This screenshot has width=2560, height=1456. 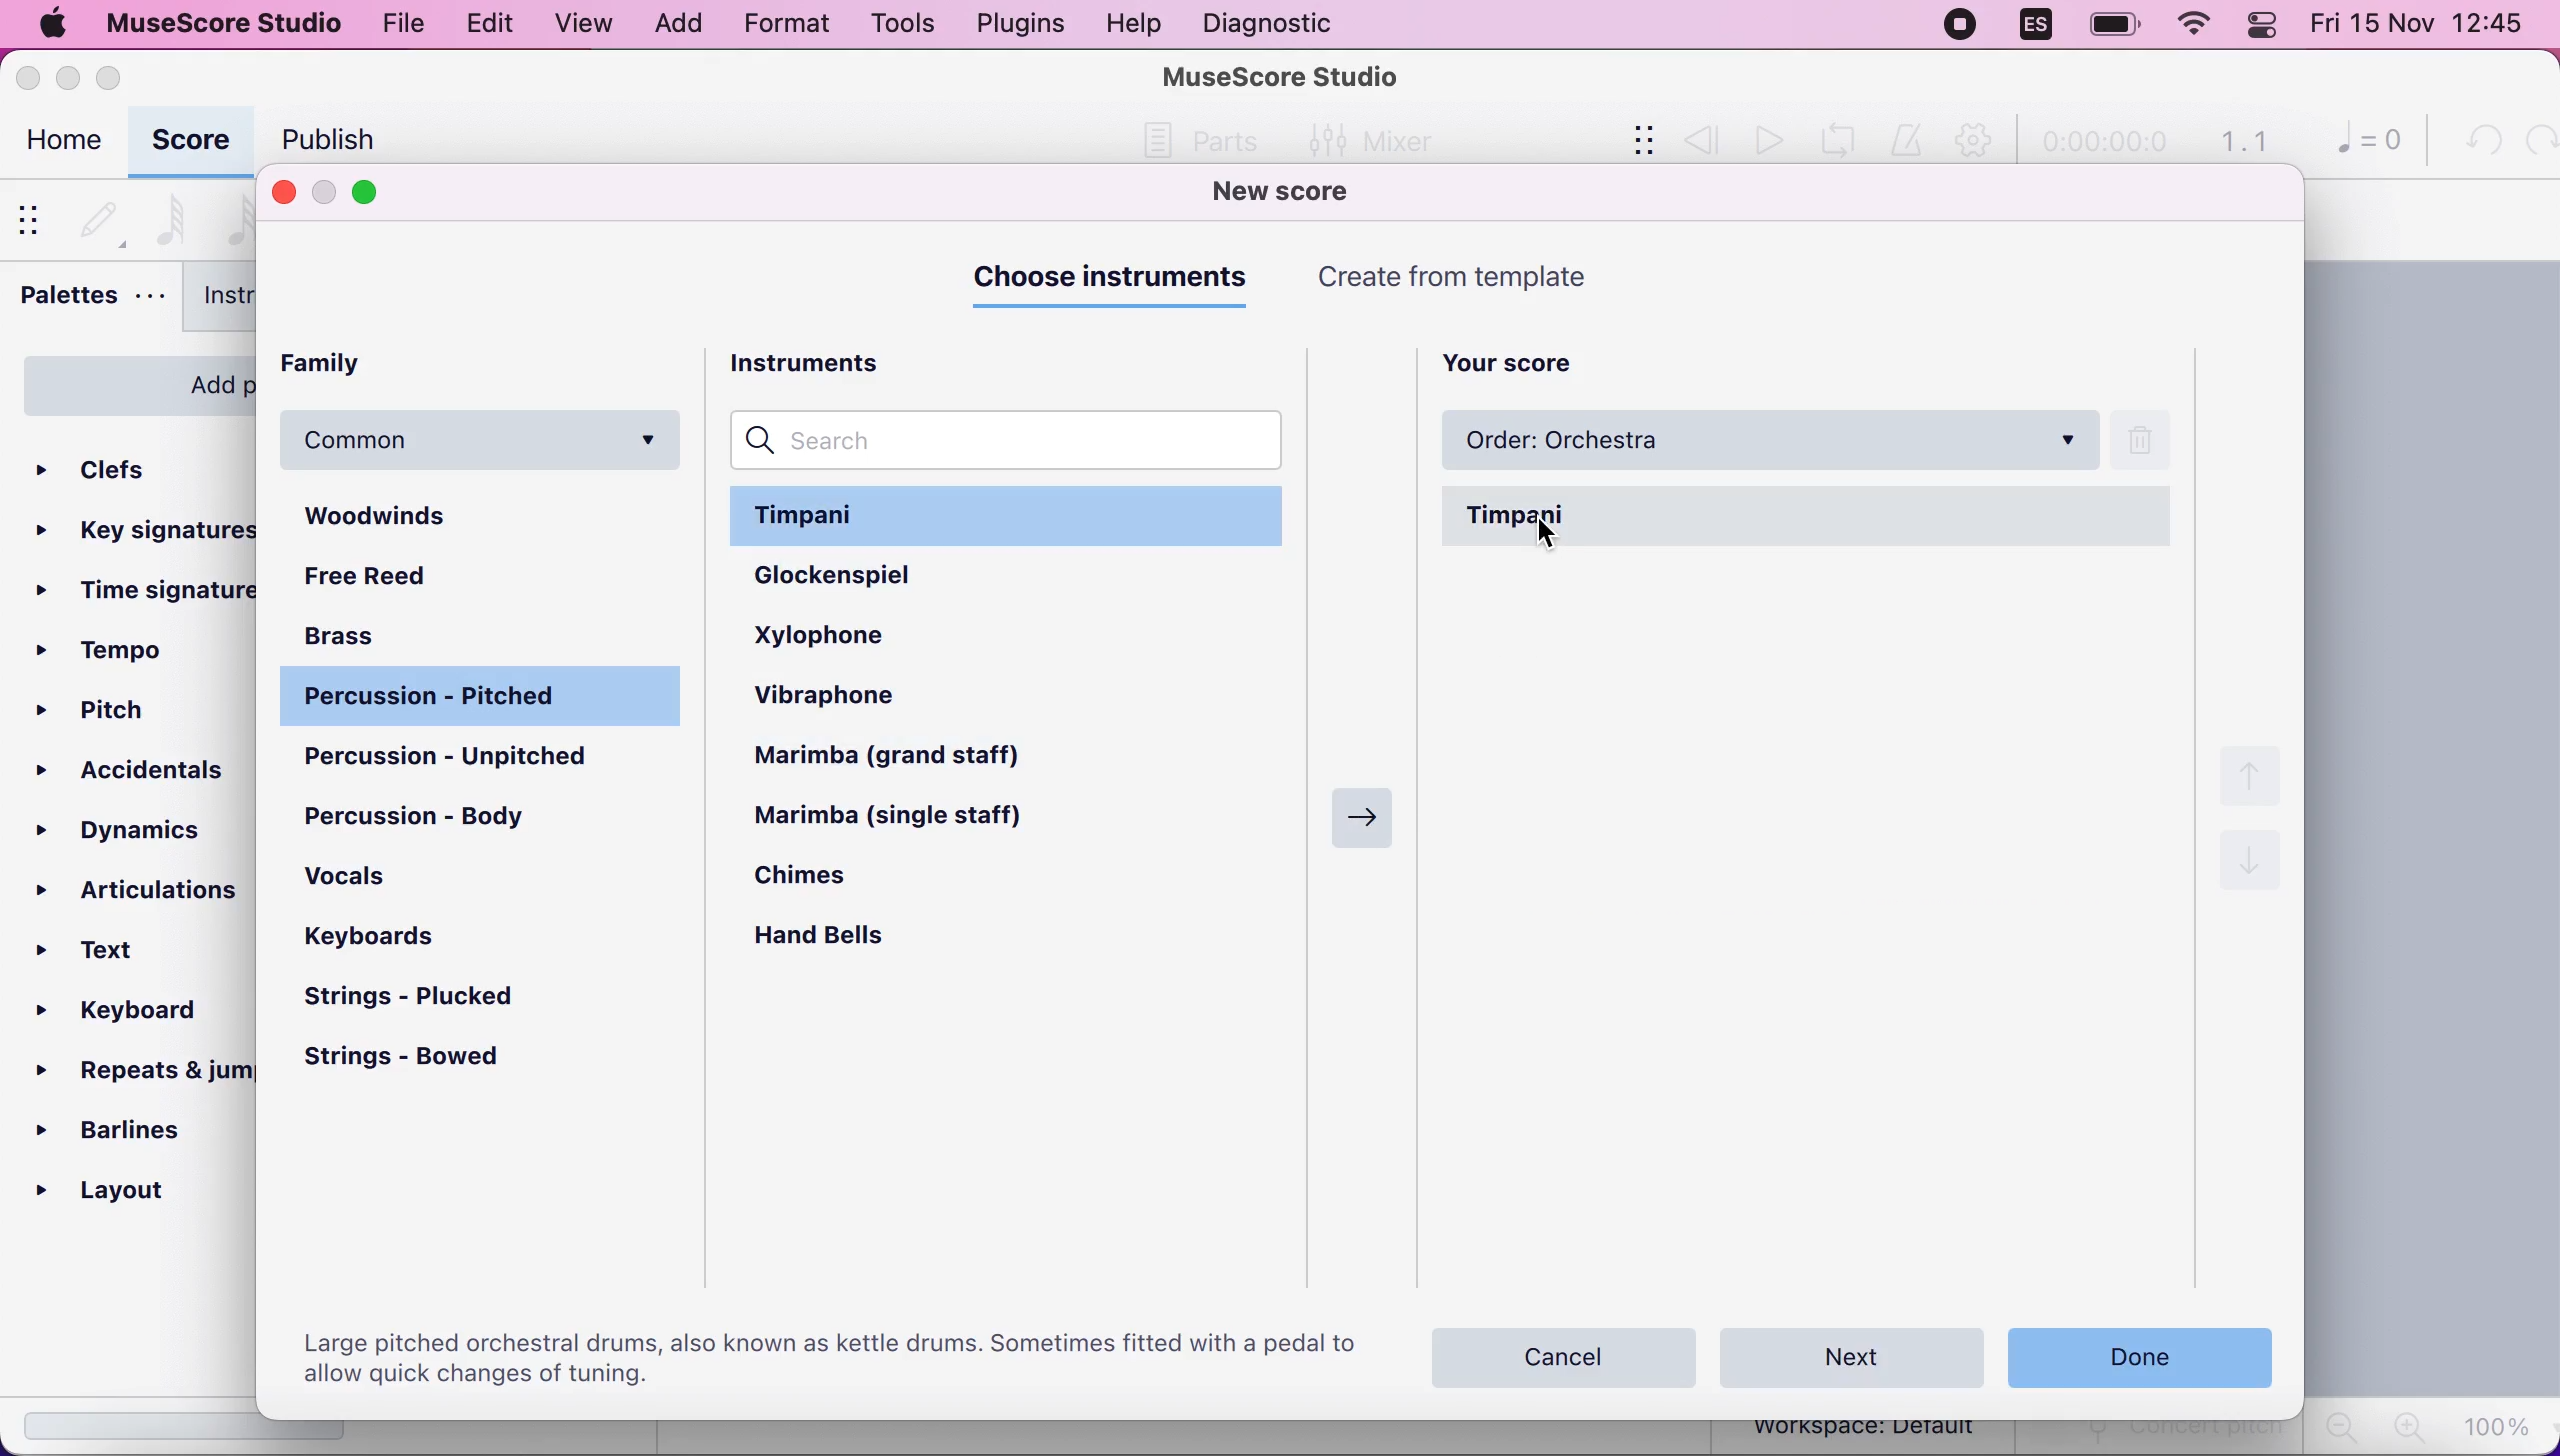 What do you see at coordinates (1822, 903) in the screenshot?
I see `choose your instruments by adding them to this list` at bounding box center [1822, 903].